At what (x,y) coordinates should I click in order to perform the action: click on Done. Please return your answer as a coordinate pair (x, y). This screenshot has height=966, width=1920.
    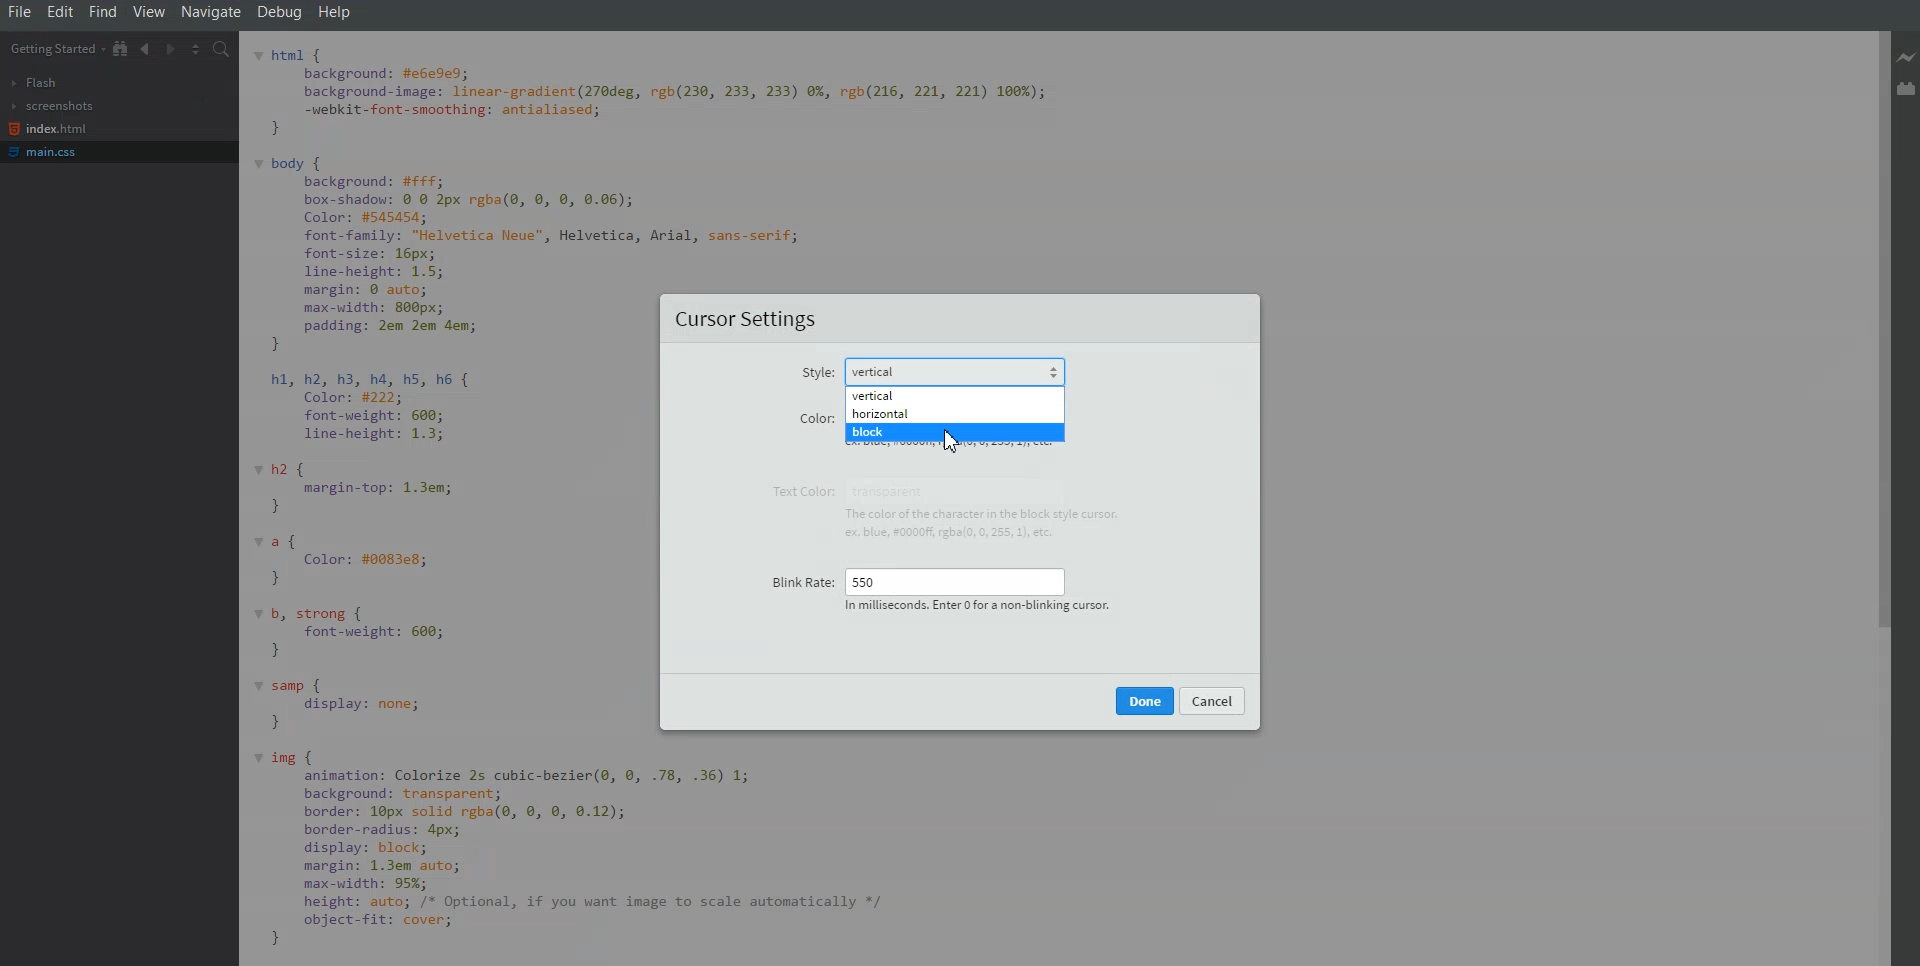
    Looking at the image, I should click on (1145, 700).